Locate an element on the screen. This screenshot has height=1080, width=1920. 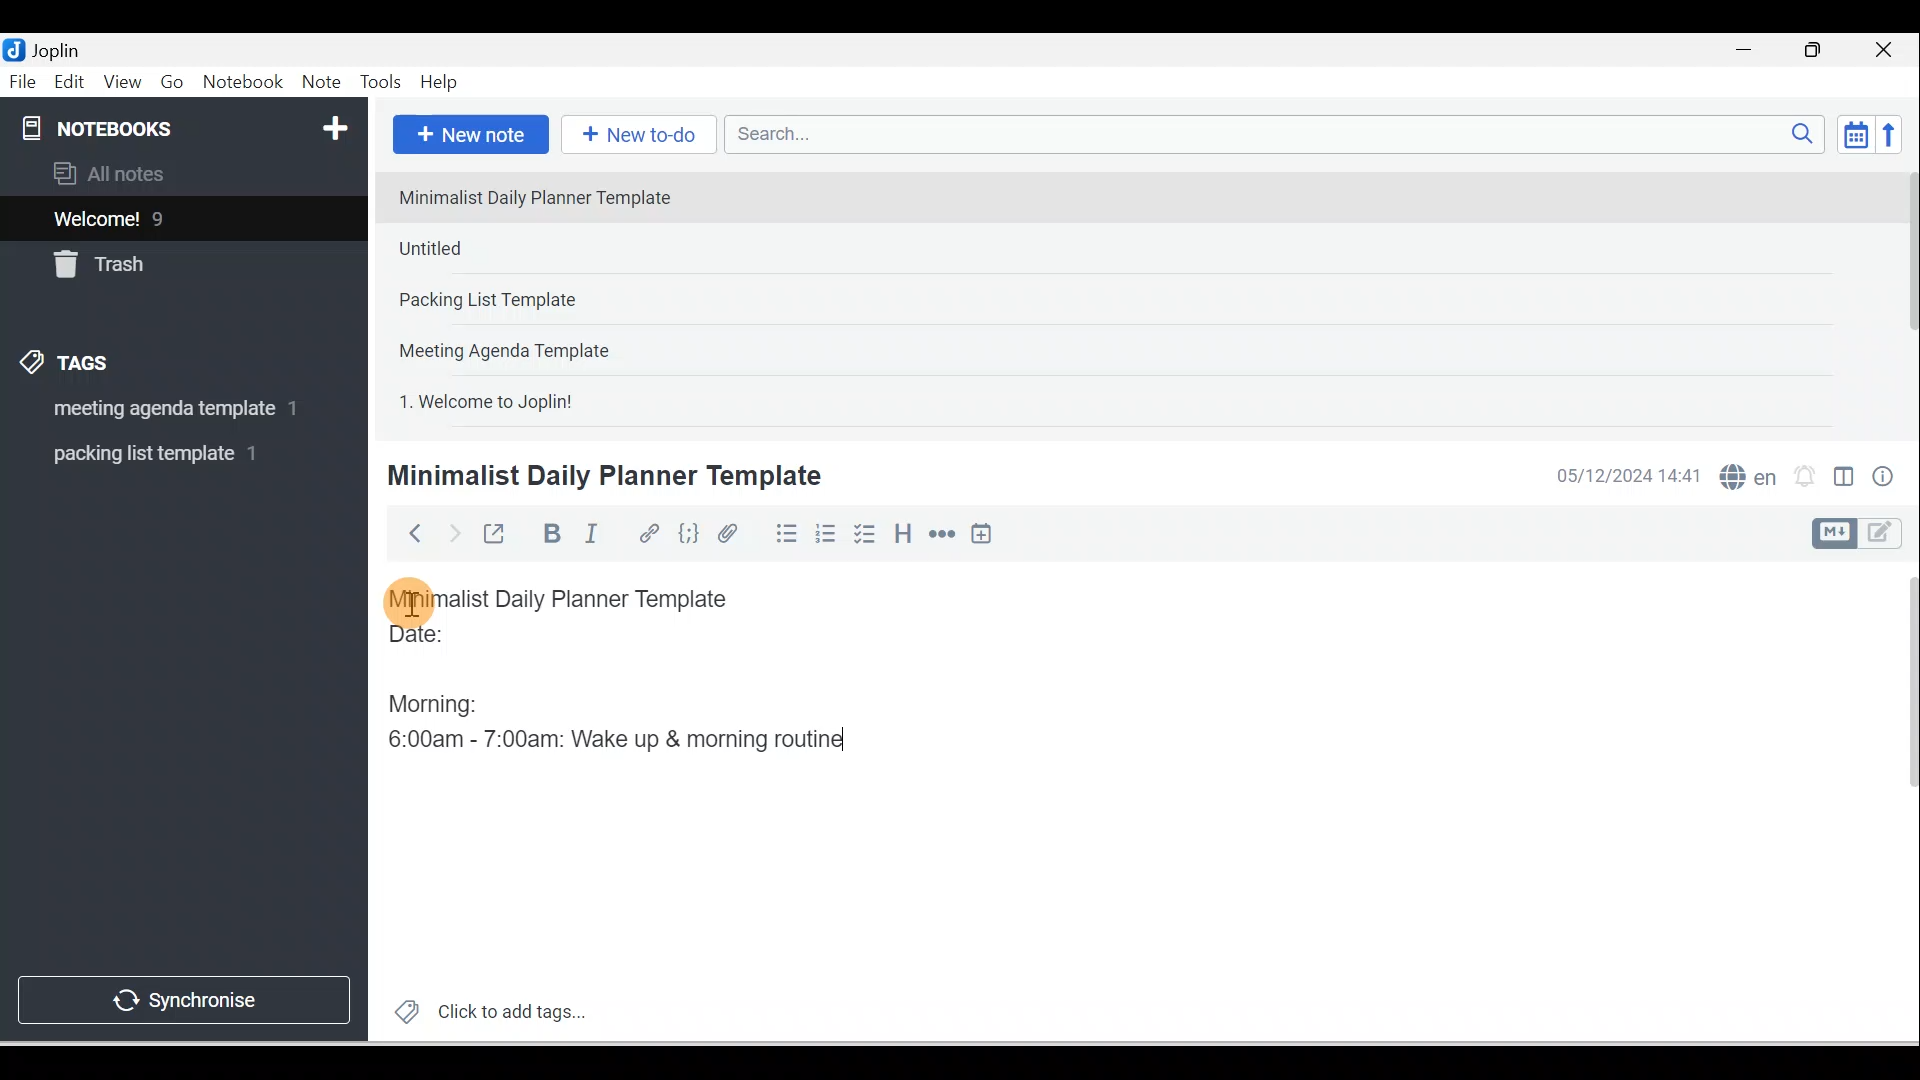
Synchronise is located at coordinates (182, 996).